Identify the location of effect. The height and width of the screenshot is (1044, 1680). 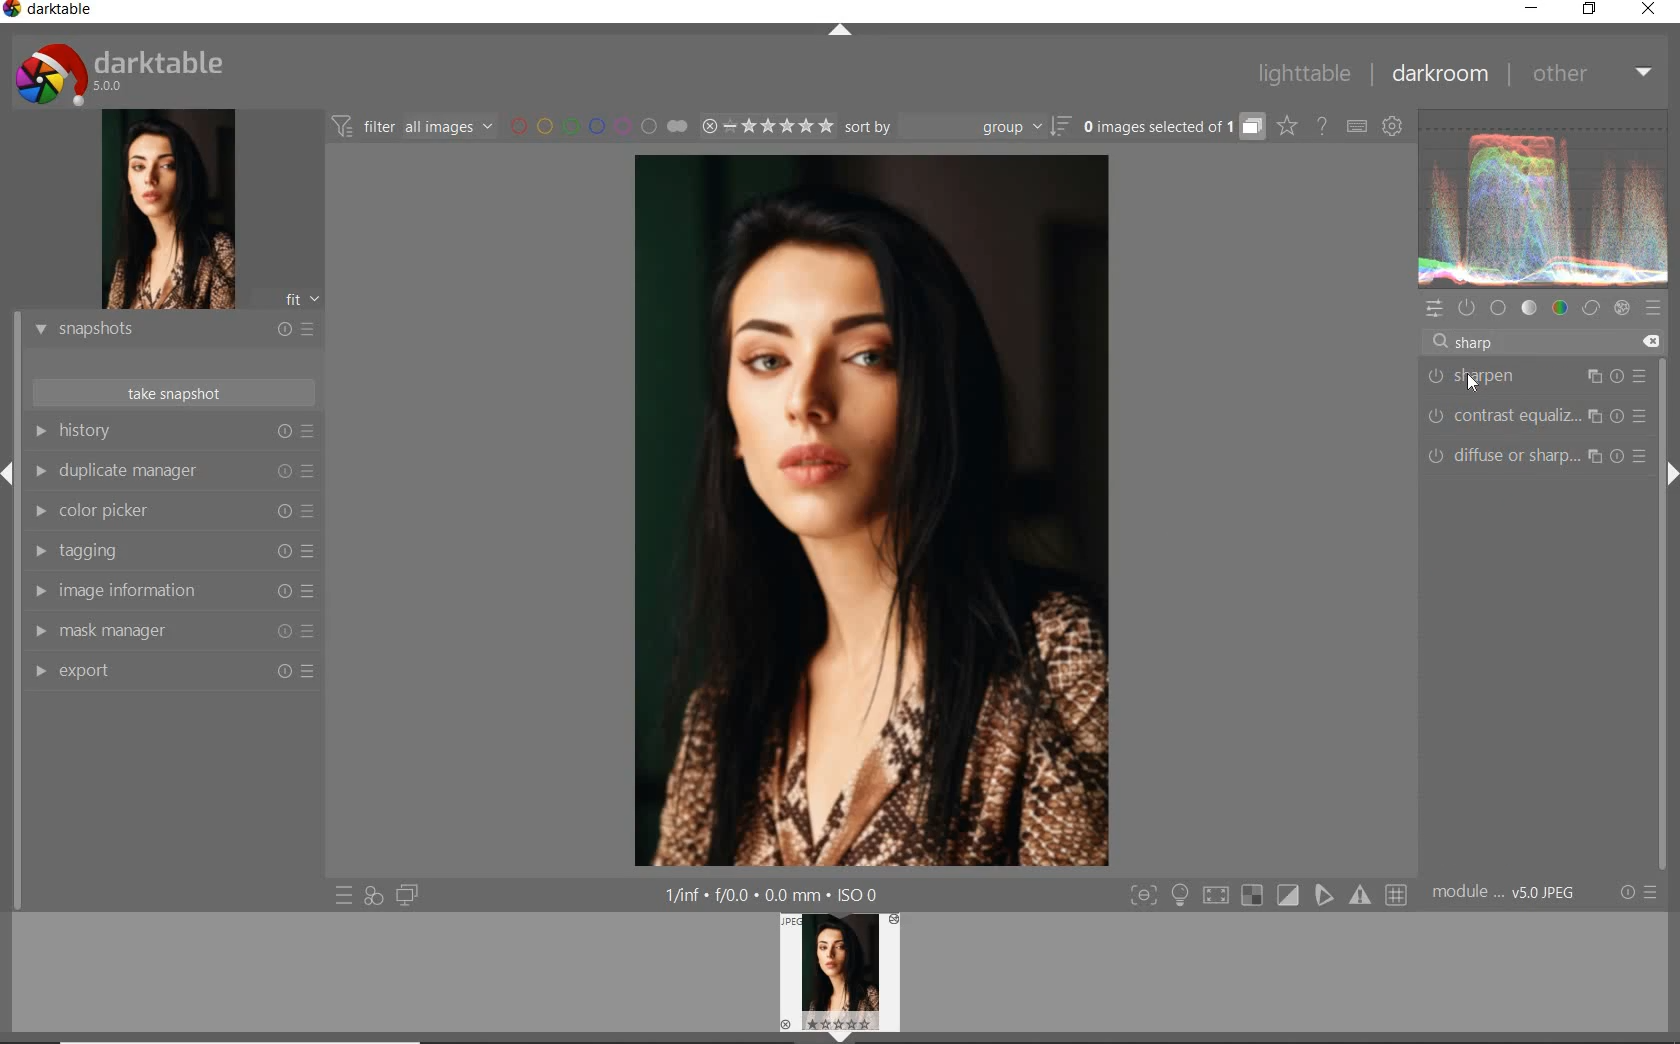
(1622, 310).